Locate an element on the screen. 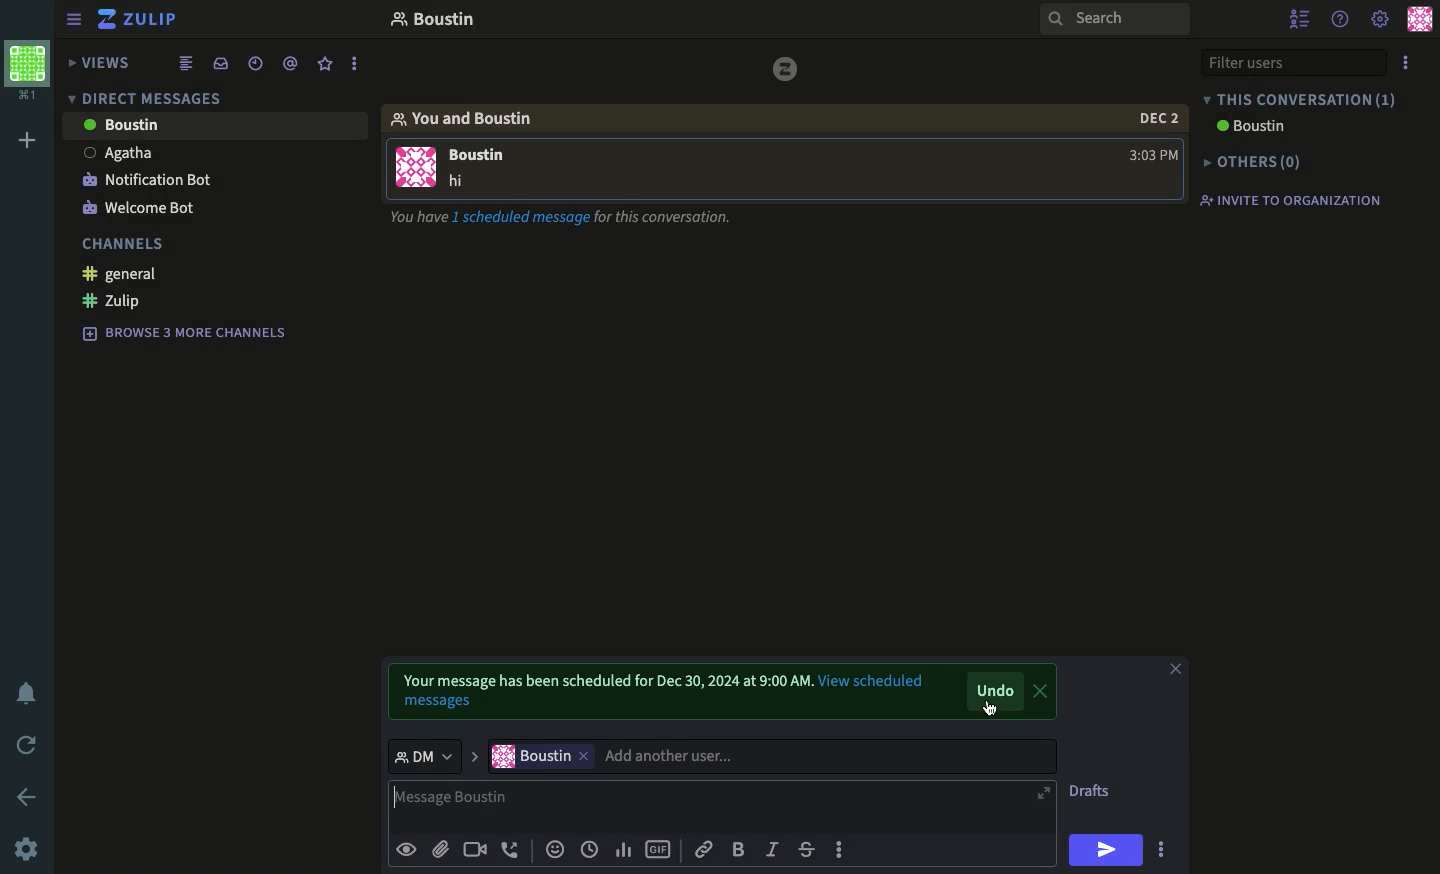 The width and height of the screenshot is (1440, 874). welcome bot is located at coordinates (138, 210).